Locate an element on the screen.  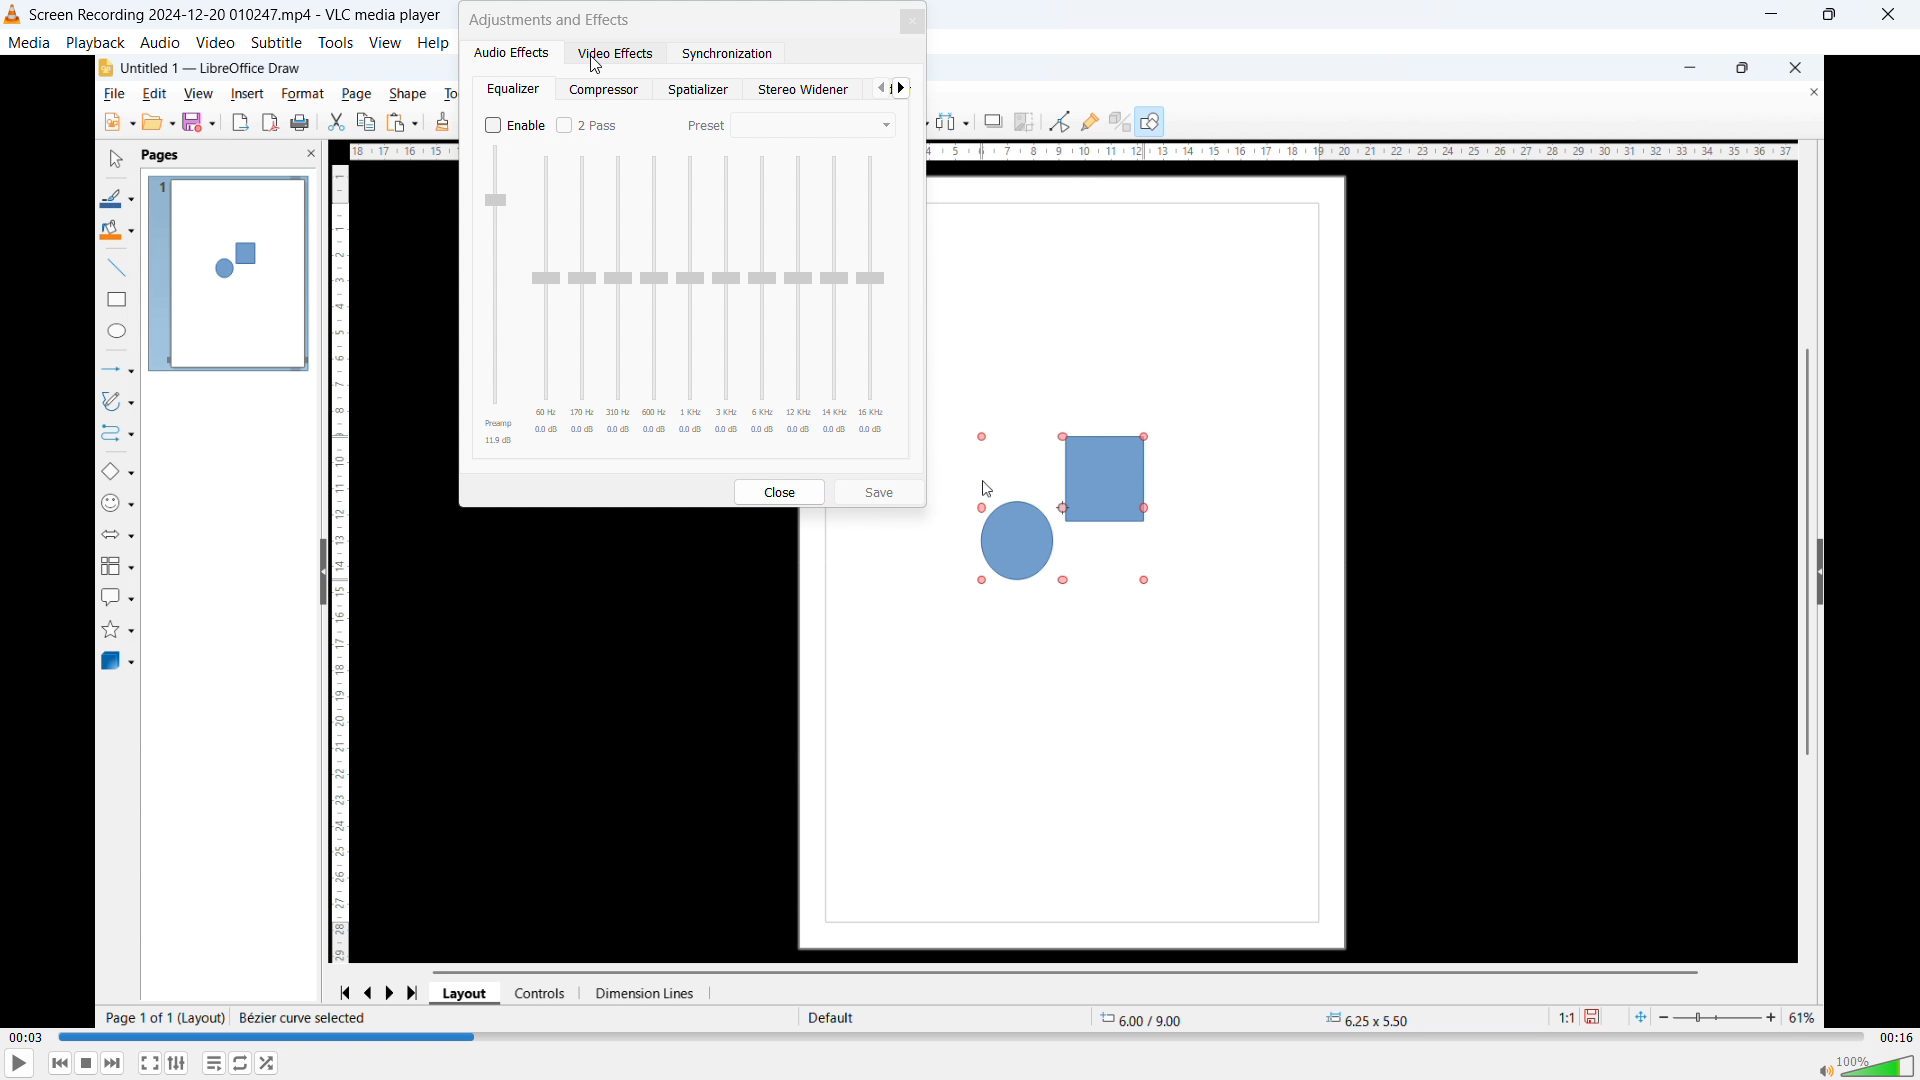
2 pass is located at coordinates (589, 124).